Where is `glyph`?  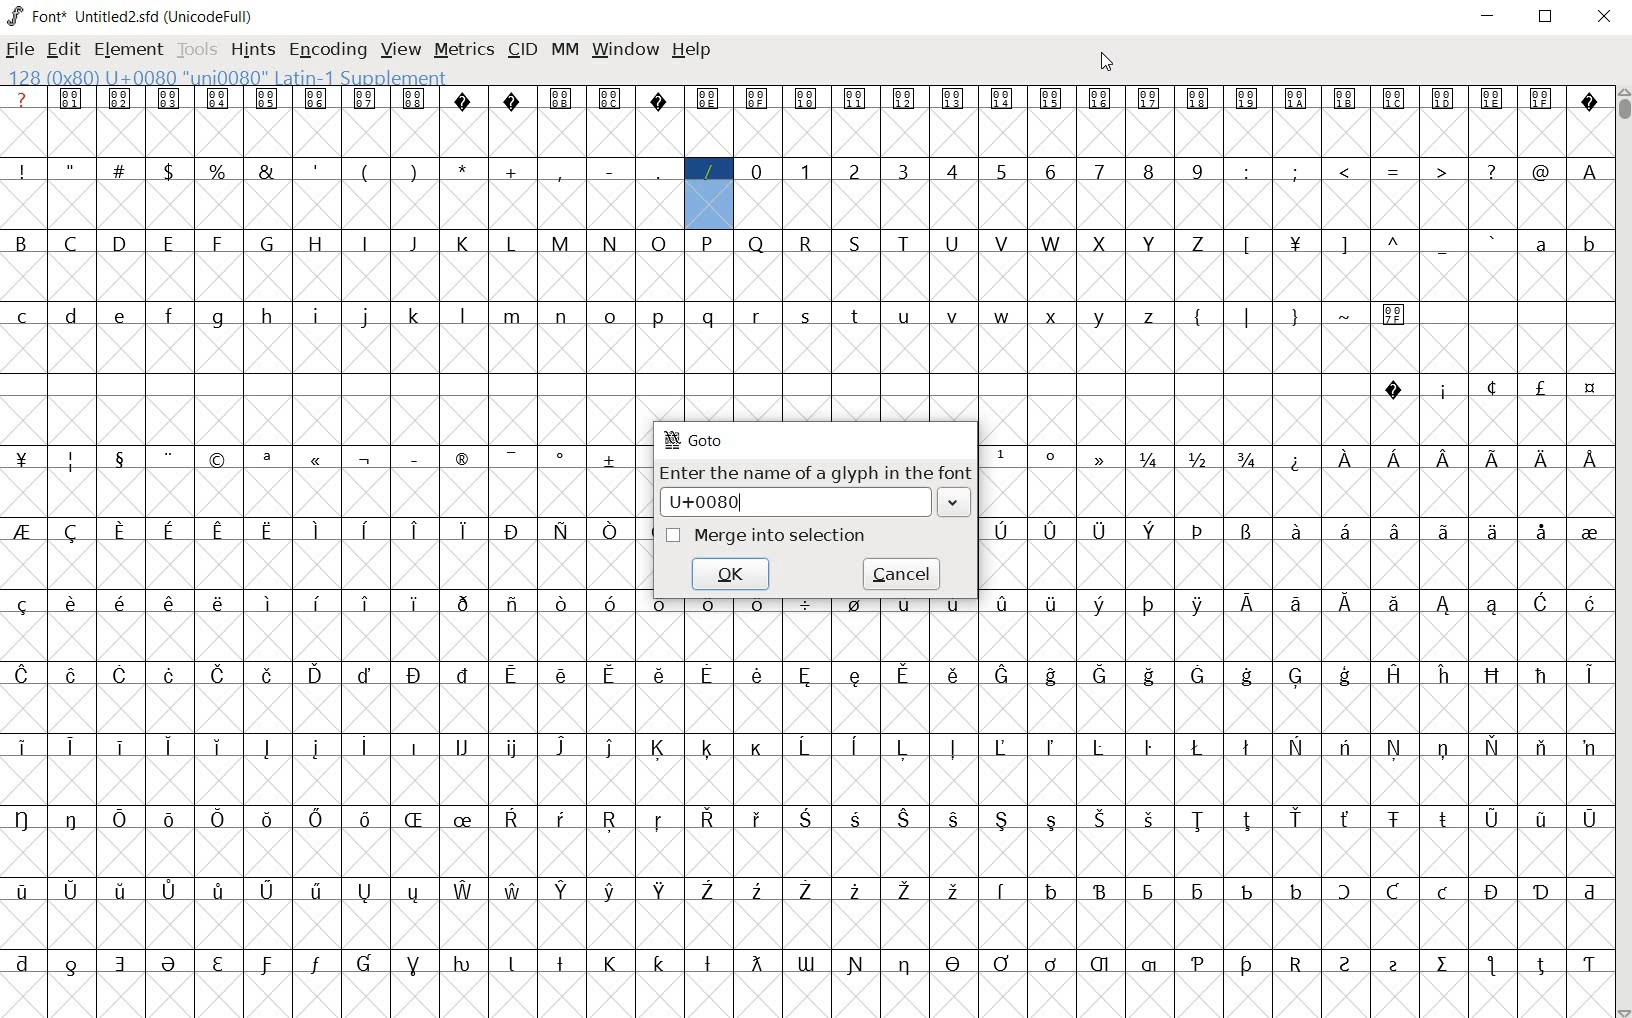 glyph is located at coordinates (463, 531).